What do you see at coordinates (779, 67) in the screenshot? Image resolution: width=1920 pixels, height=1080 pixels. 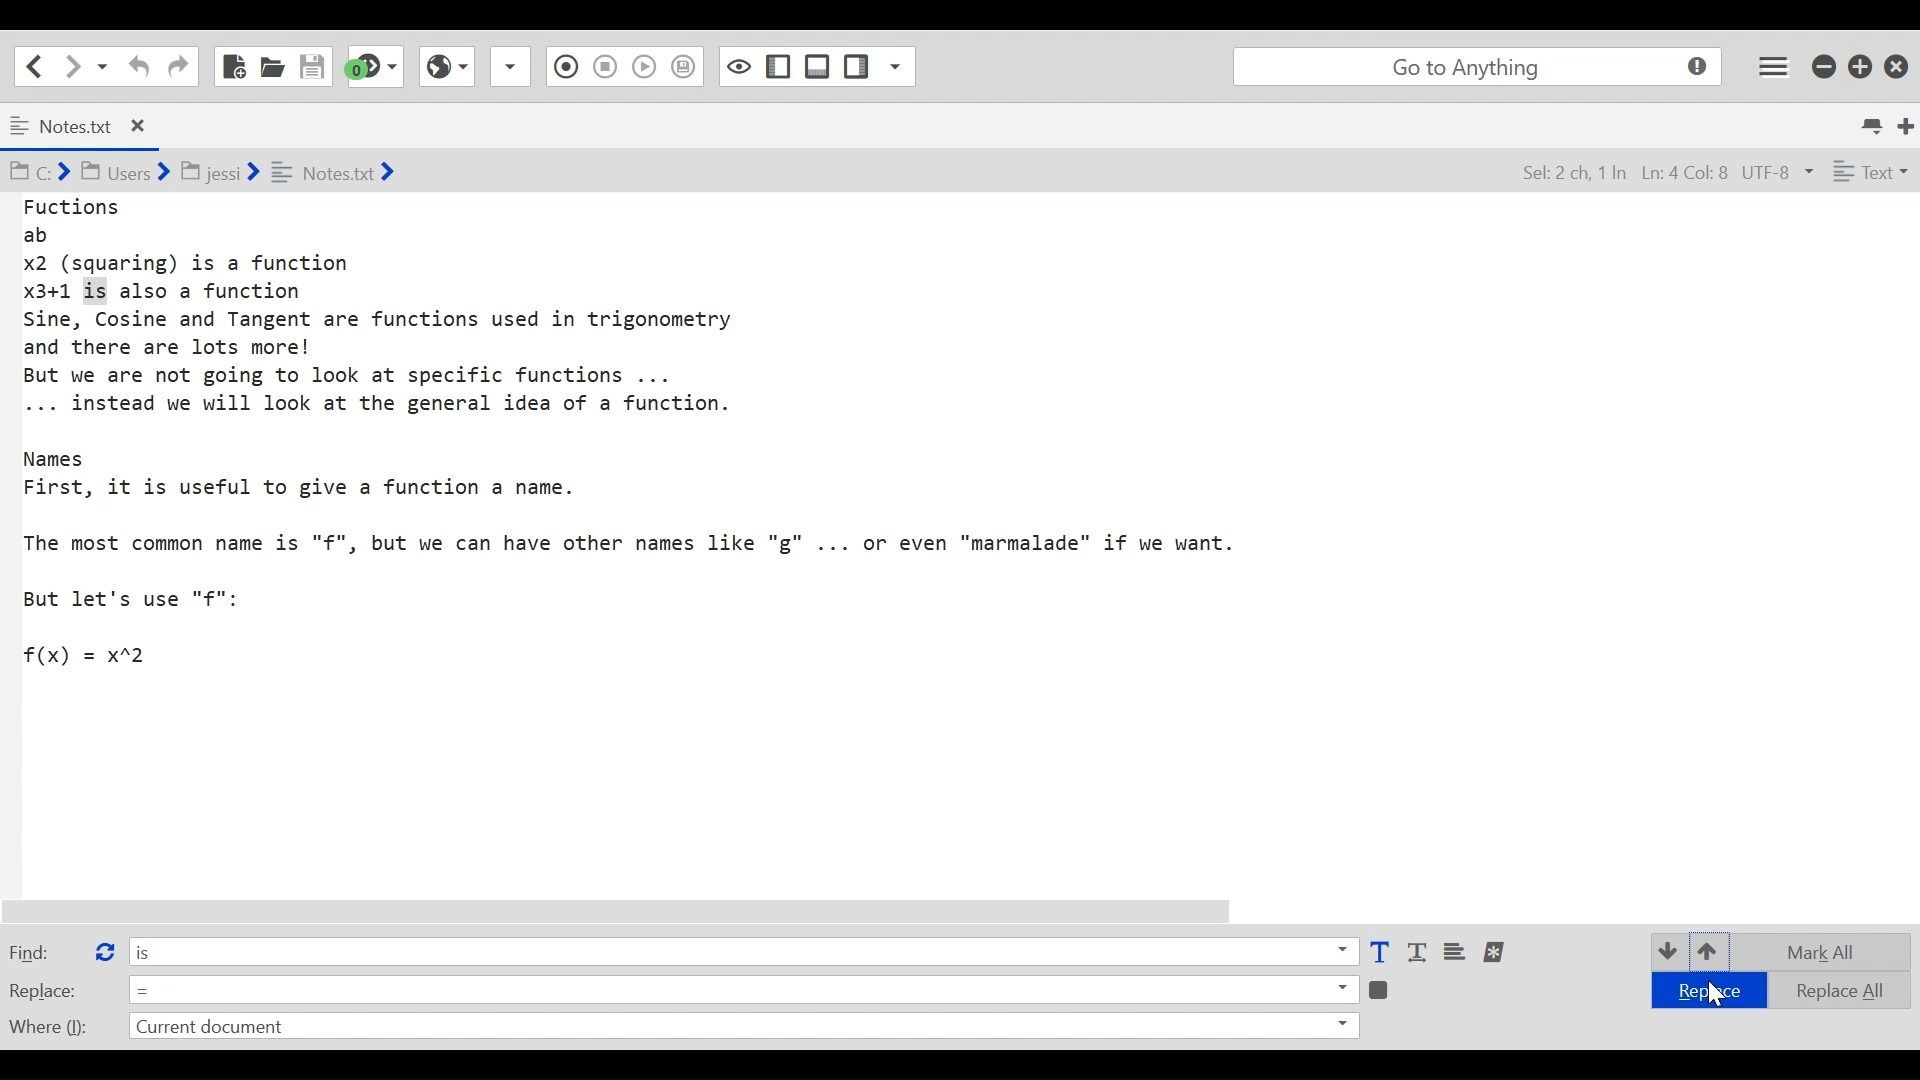 I see `Show/Hide Bottom Pane` at bounding box center [779, 67].